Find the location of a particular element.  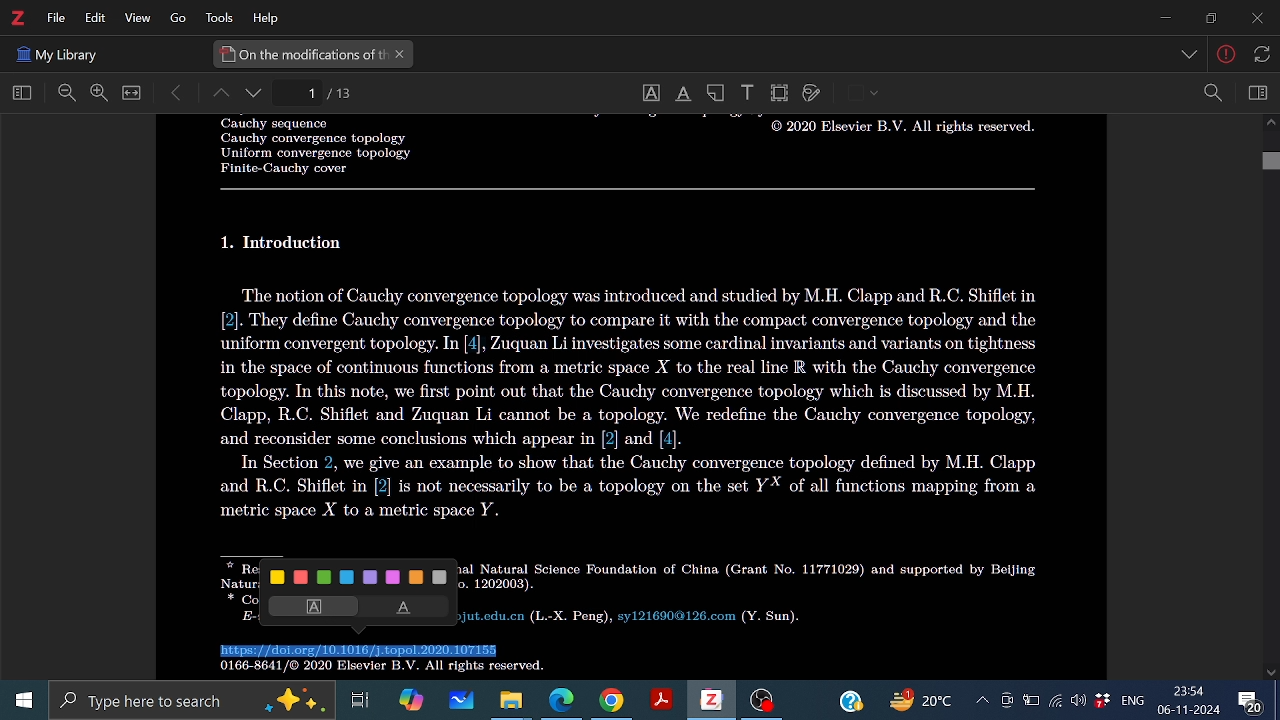

Current tab is located at coordinates (301, 54).